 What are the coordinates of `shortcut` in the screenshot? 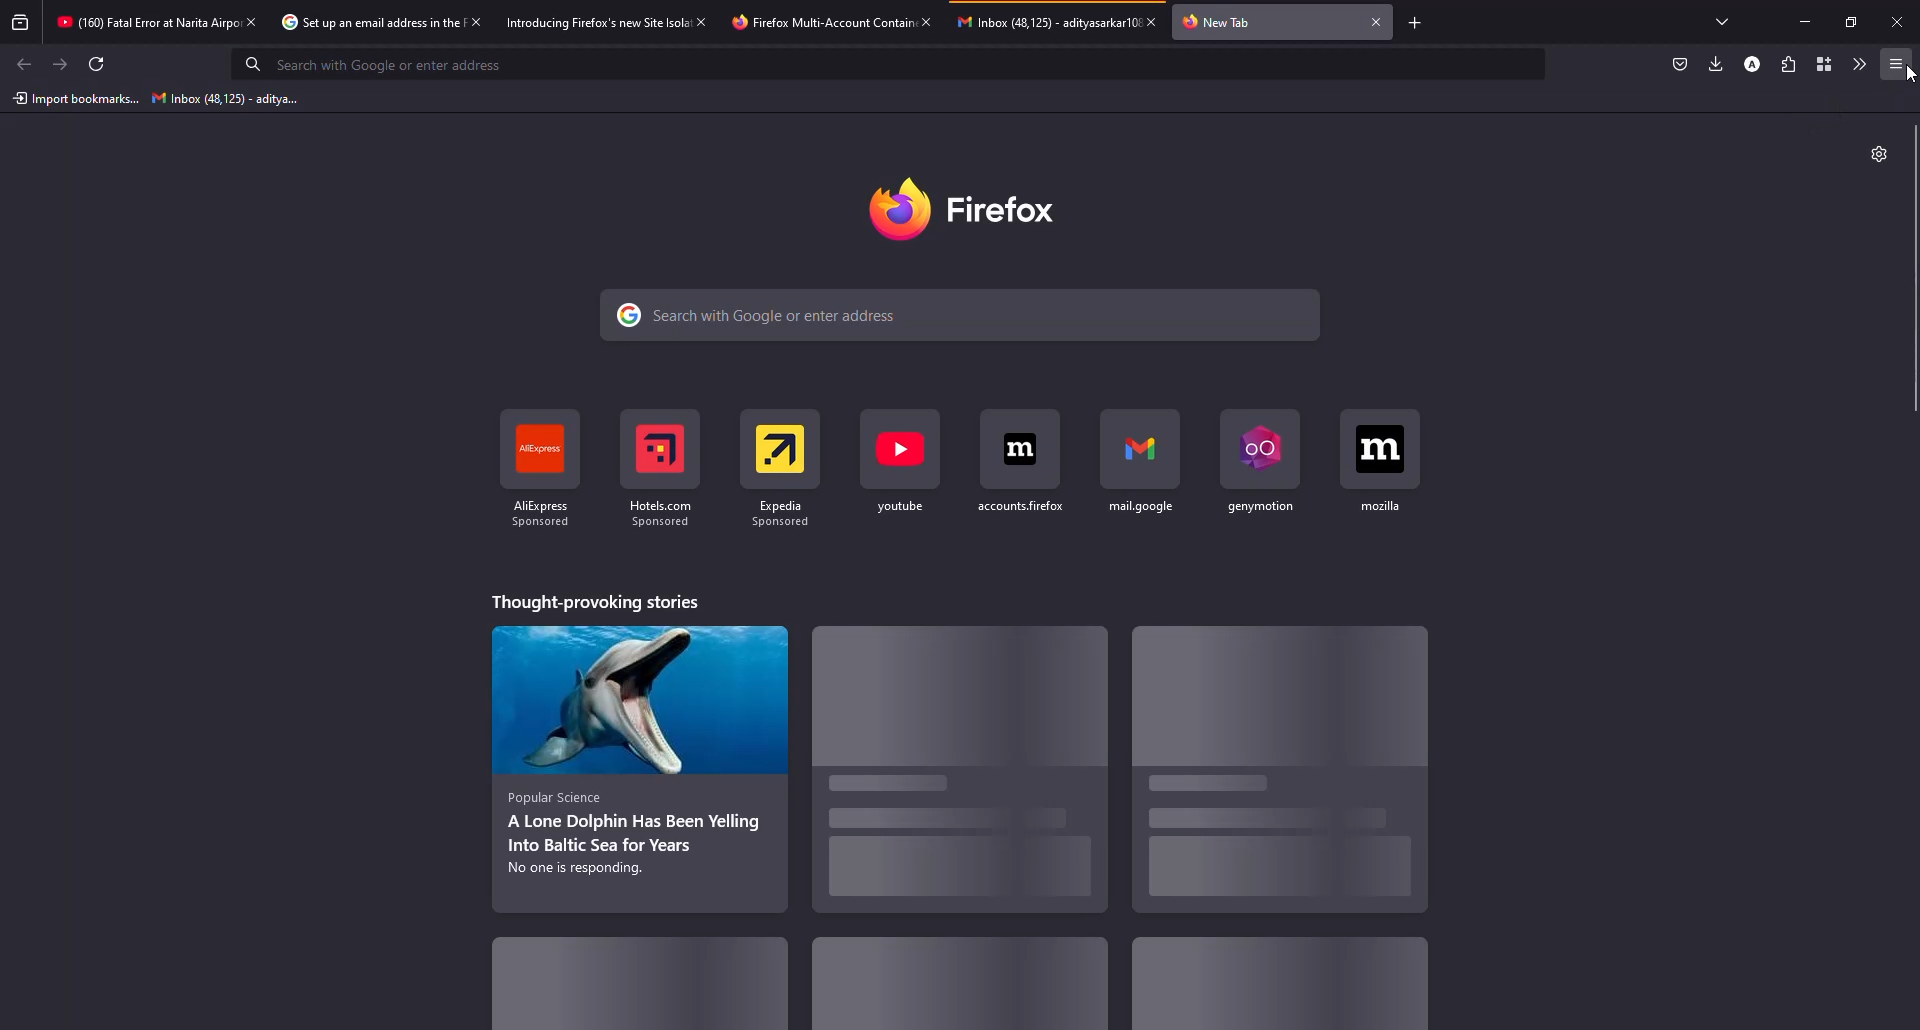 It's located at (666, 462).